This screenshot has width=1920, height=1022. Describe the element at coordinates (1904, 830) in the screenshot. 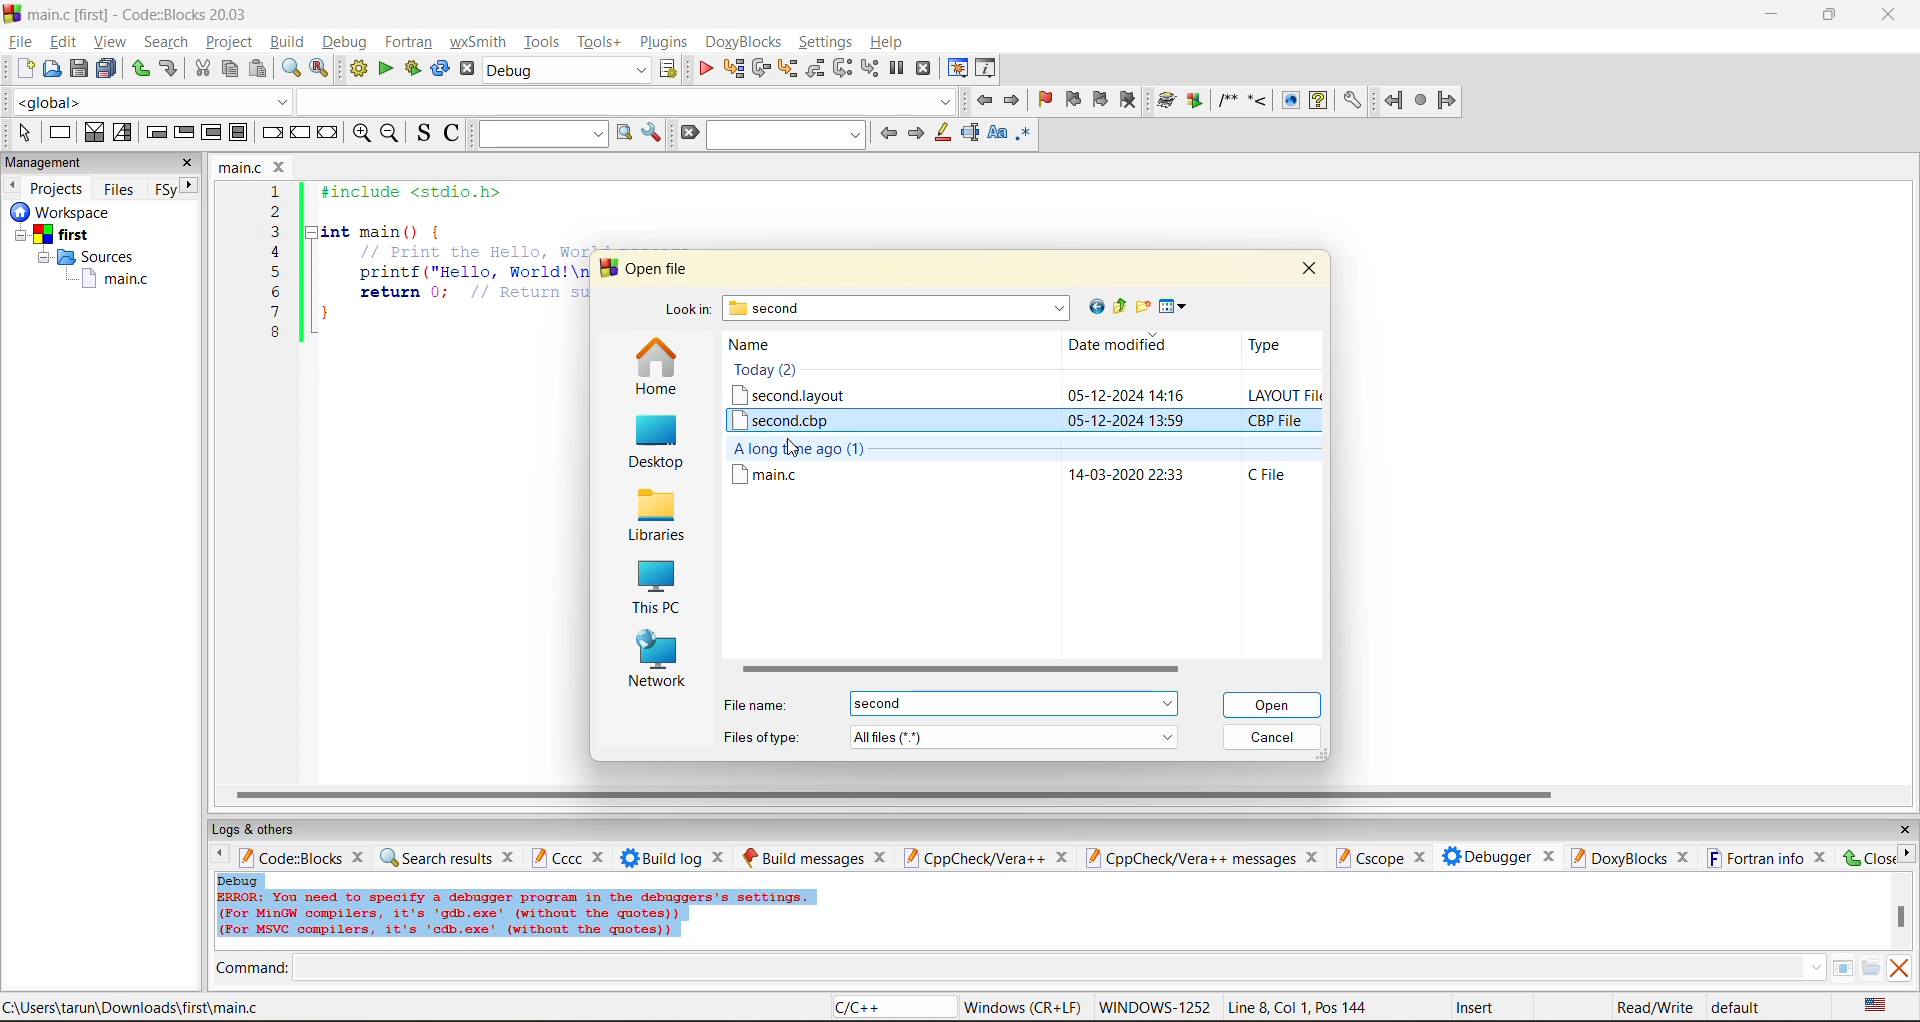

I see `close` at that location.